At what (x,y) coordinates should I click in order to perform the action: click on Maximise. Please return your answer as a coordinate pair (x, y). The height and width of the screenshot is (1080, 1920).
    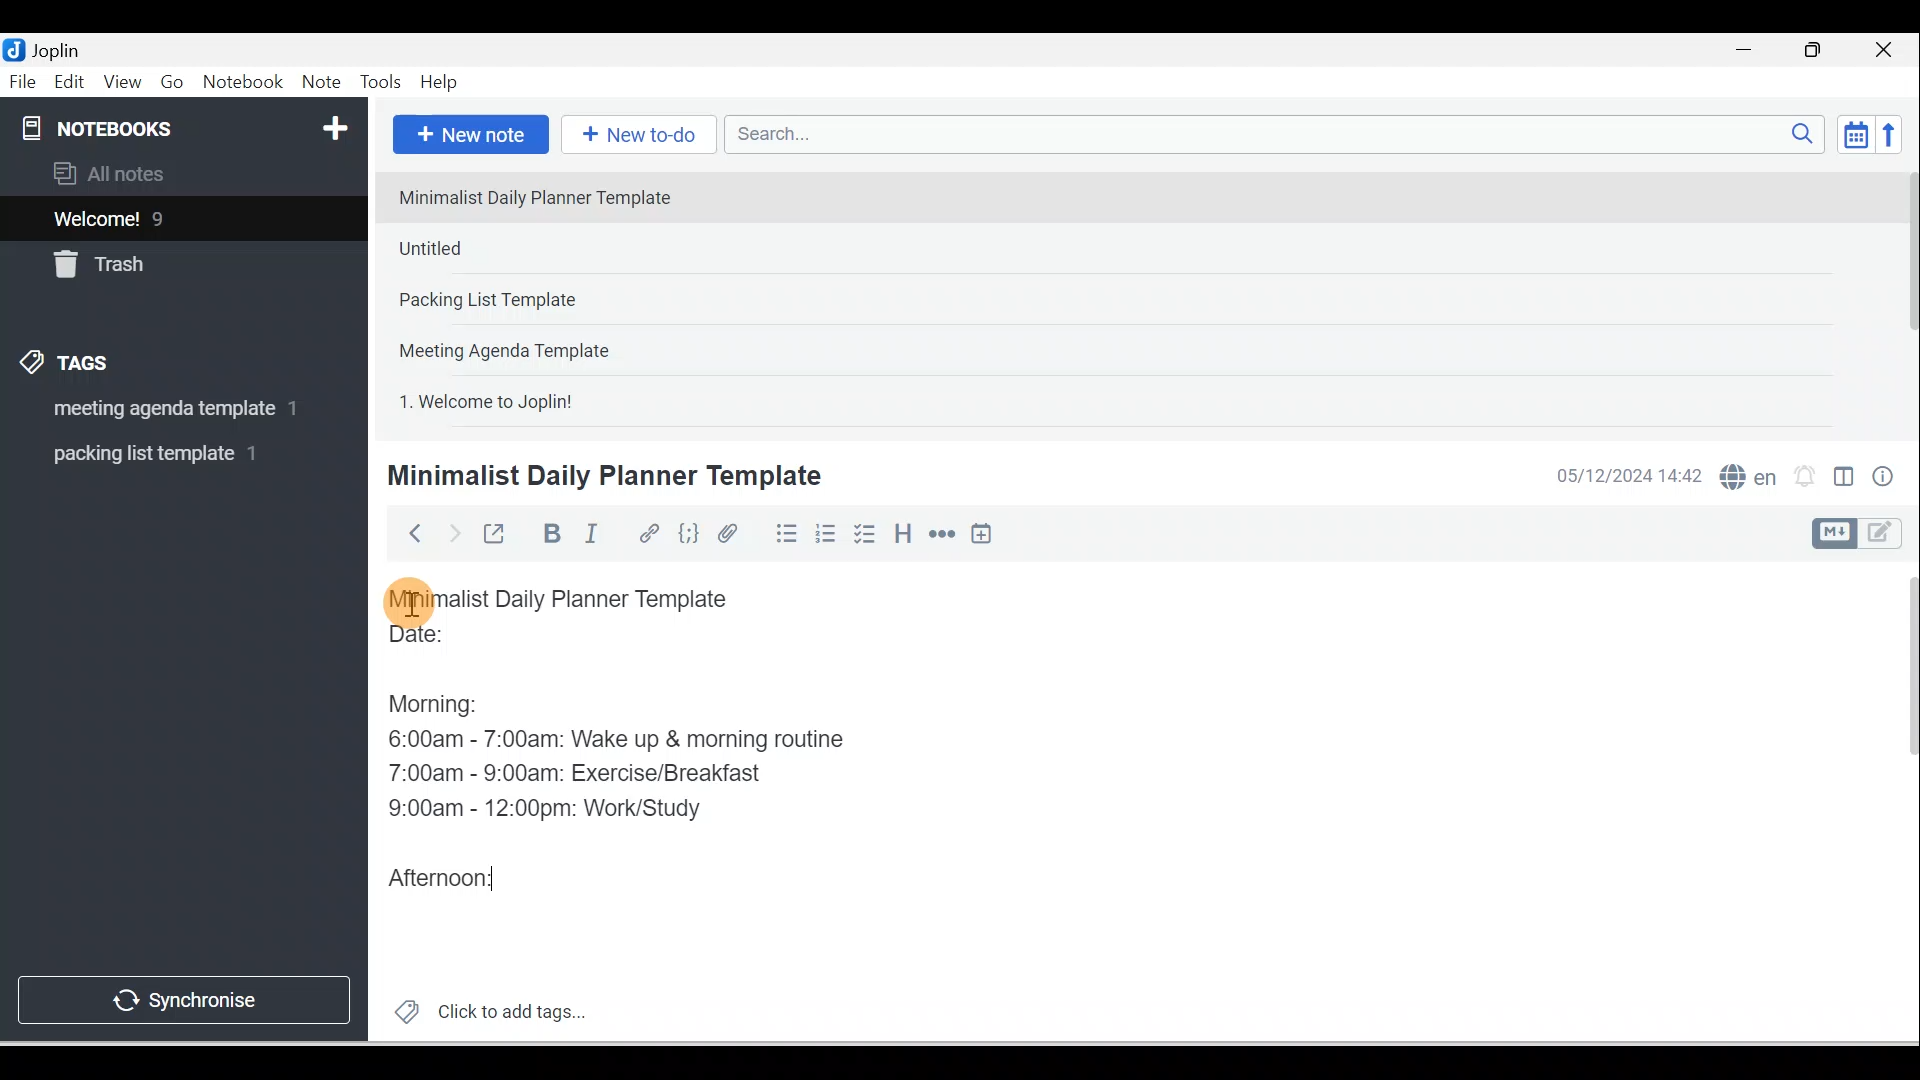
    Looking at the image, I should click on (1820, 51).